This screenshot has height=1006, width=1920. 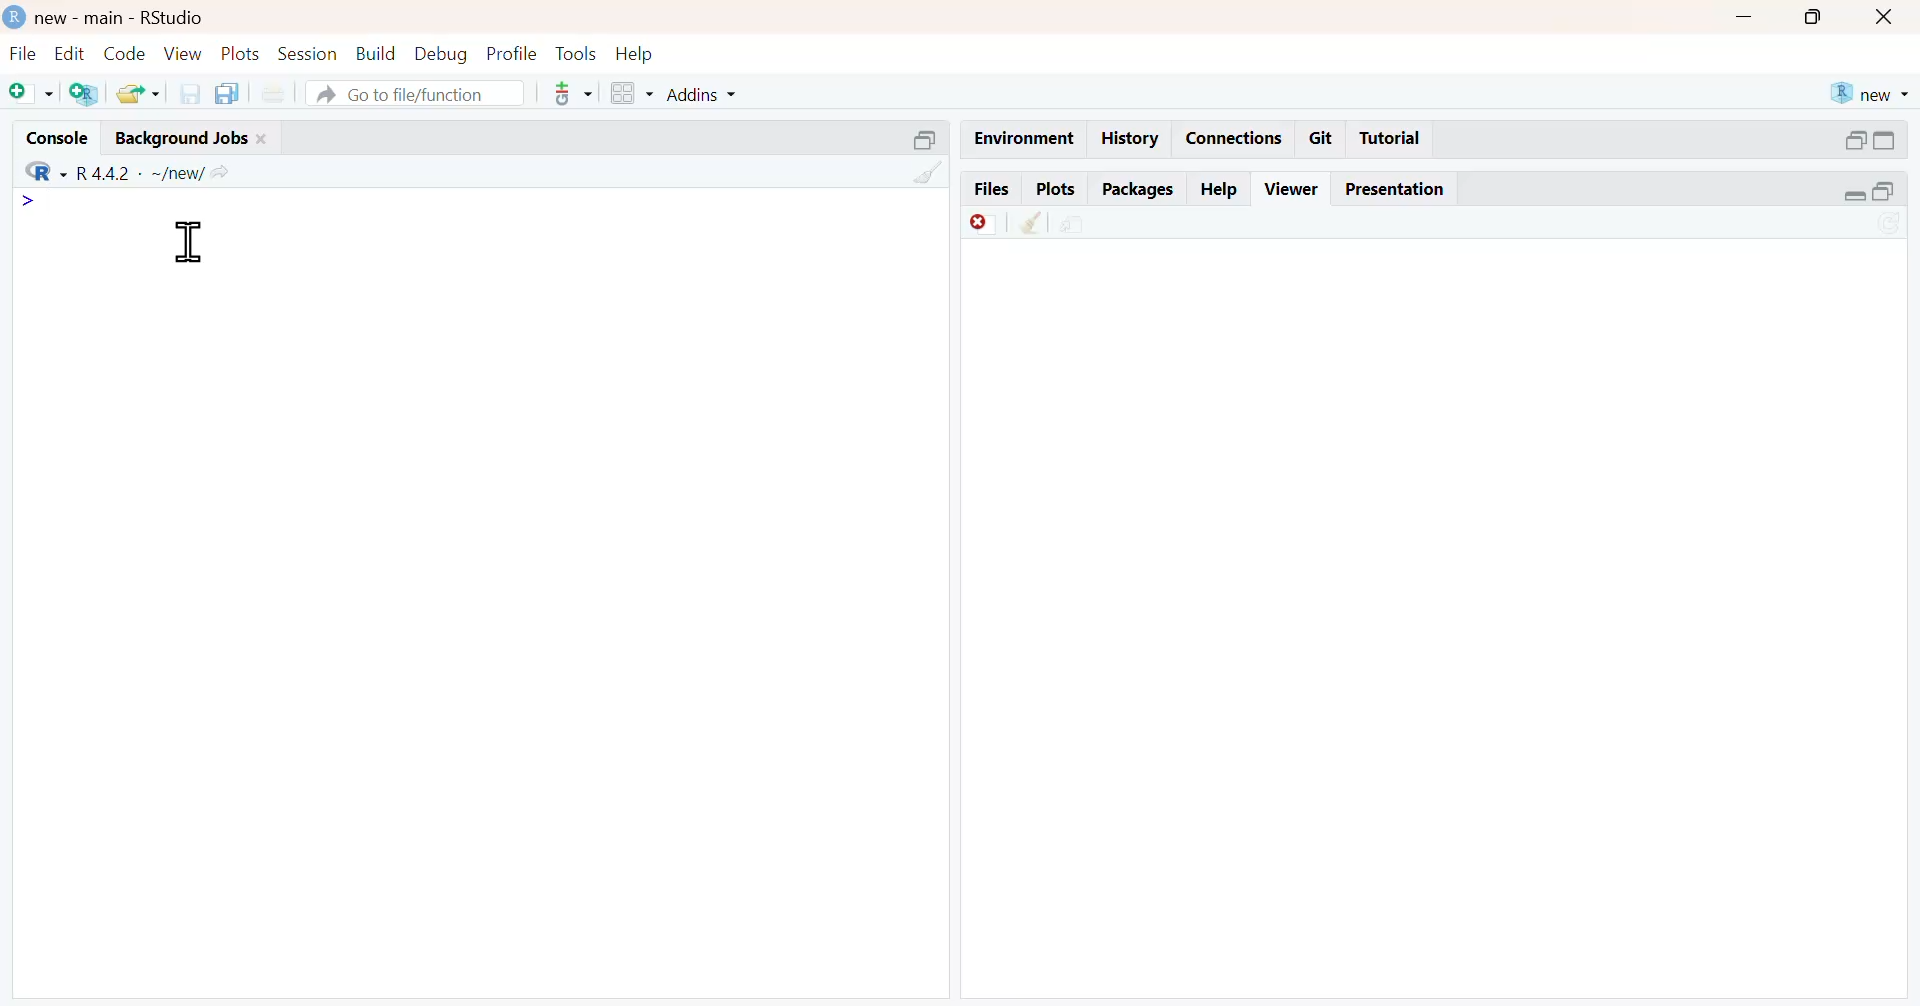 I want to click on view, so click(x=184, y=53).